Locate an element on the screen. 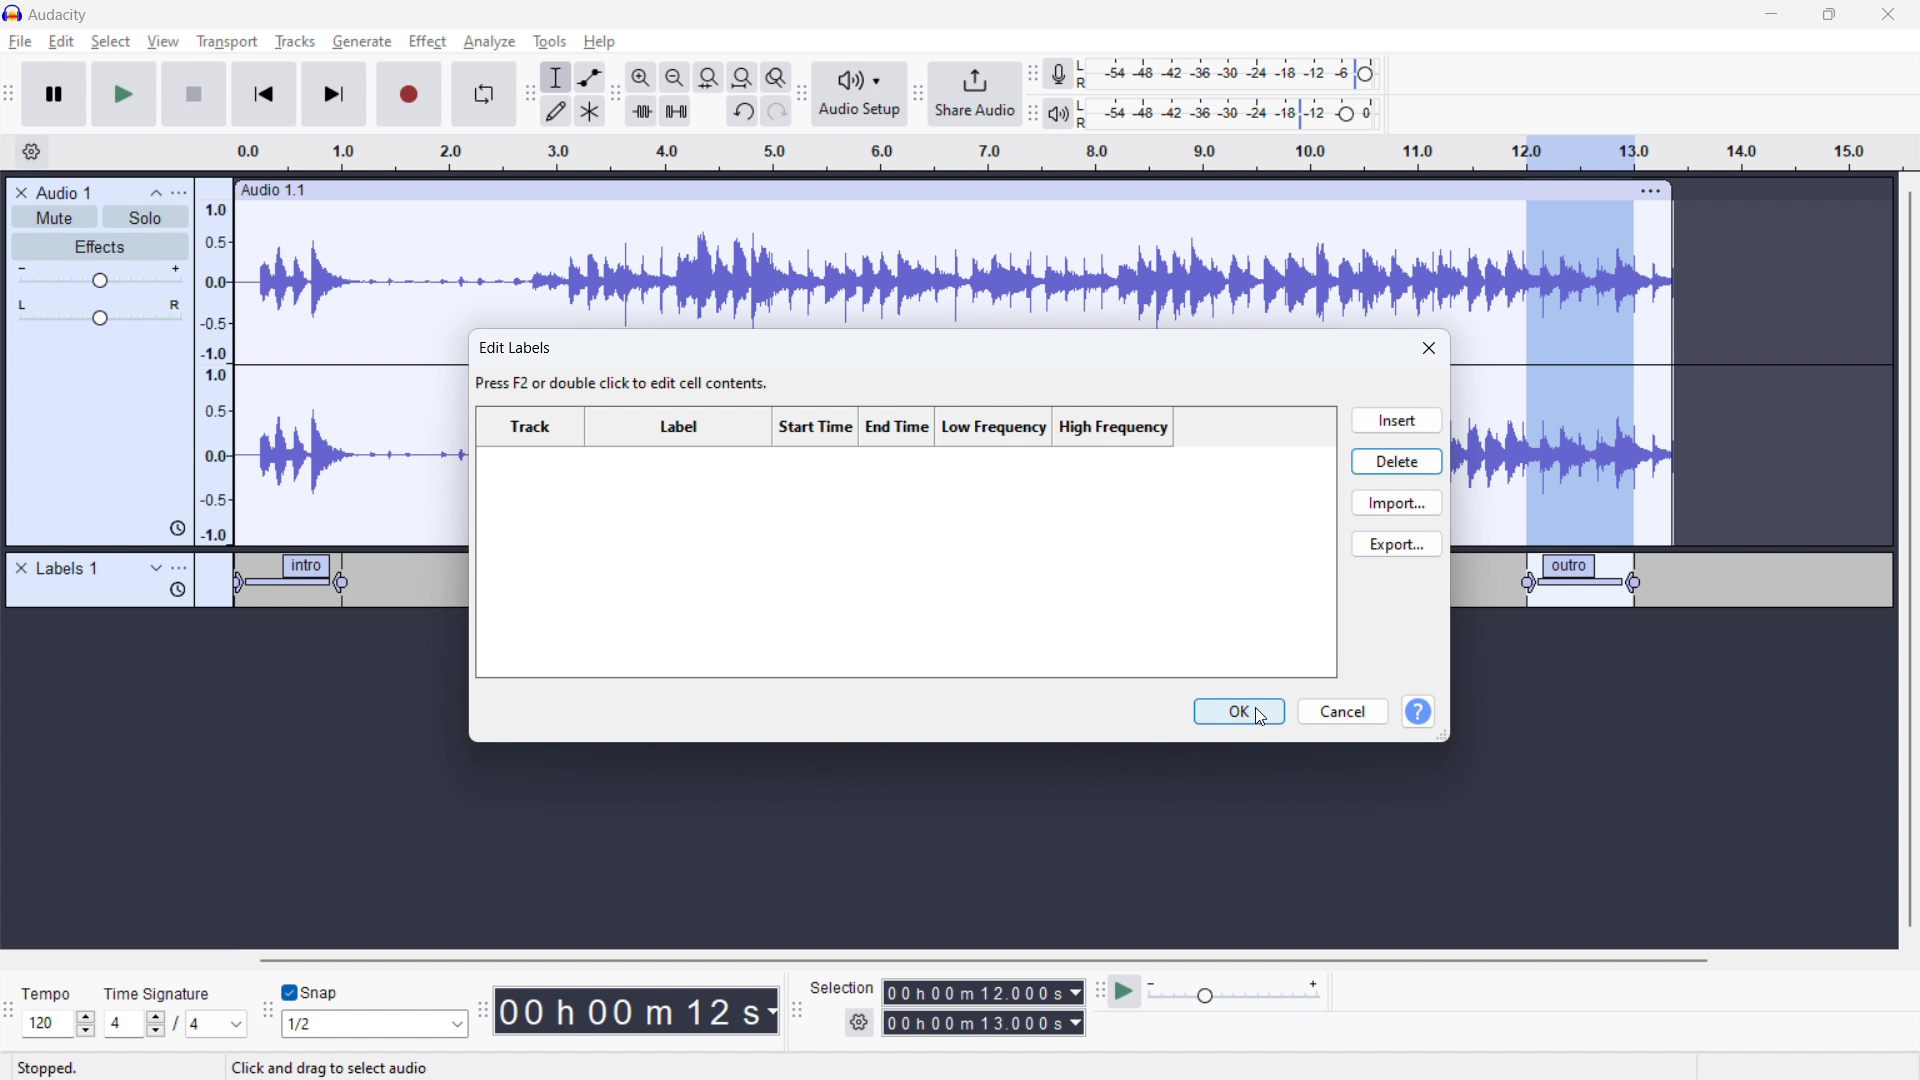 The height and width of the screenshot is (1080, 1920). select snapping is located at coordinates (375, 1023).